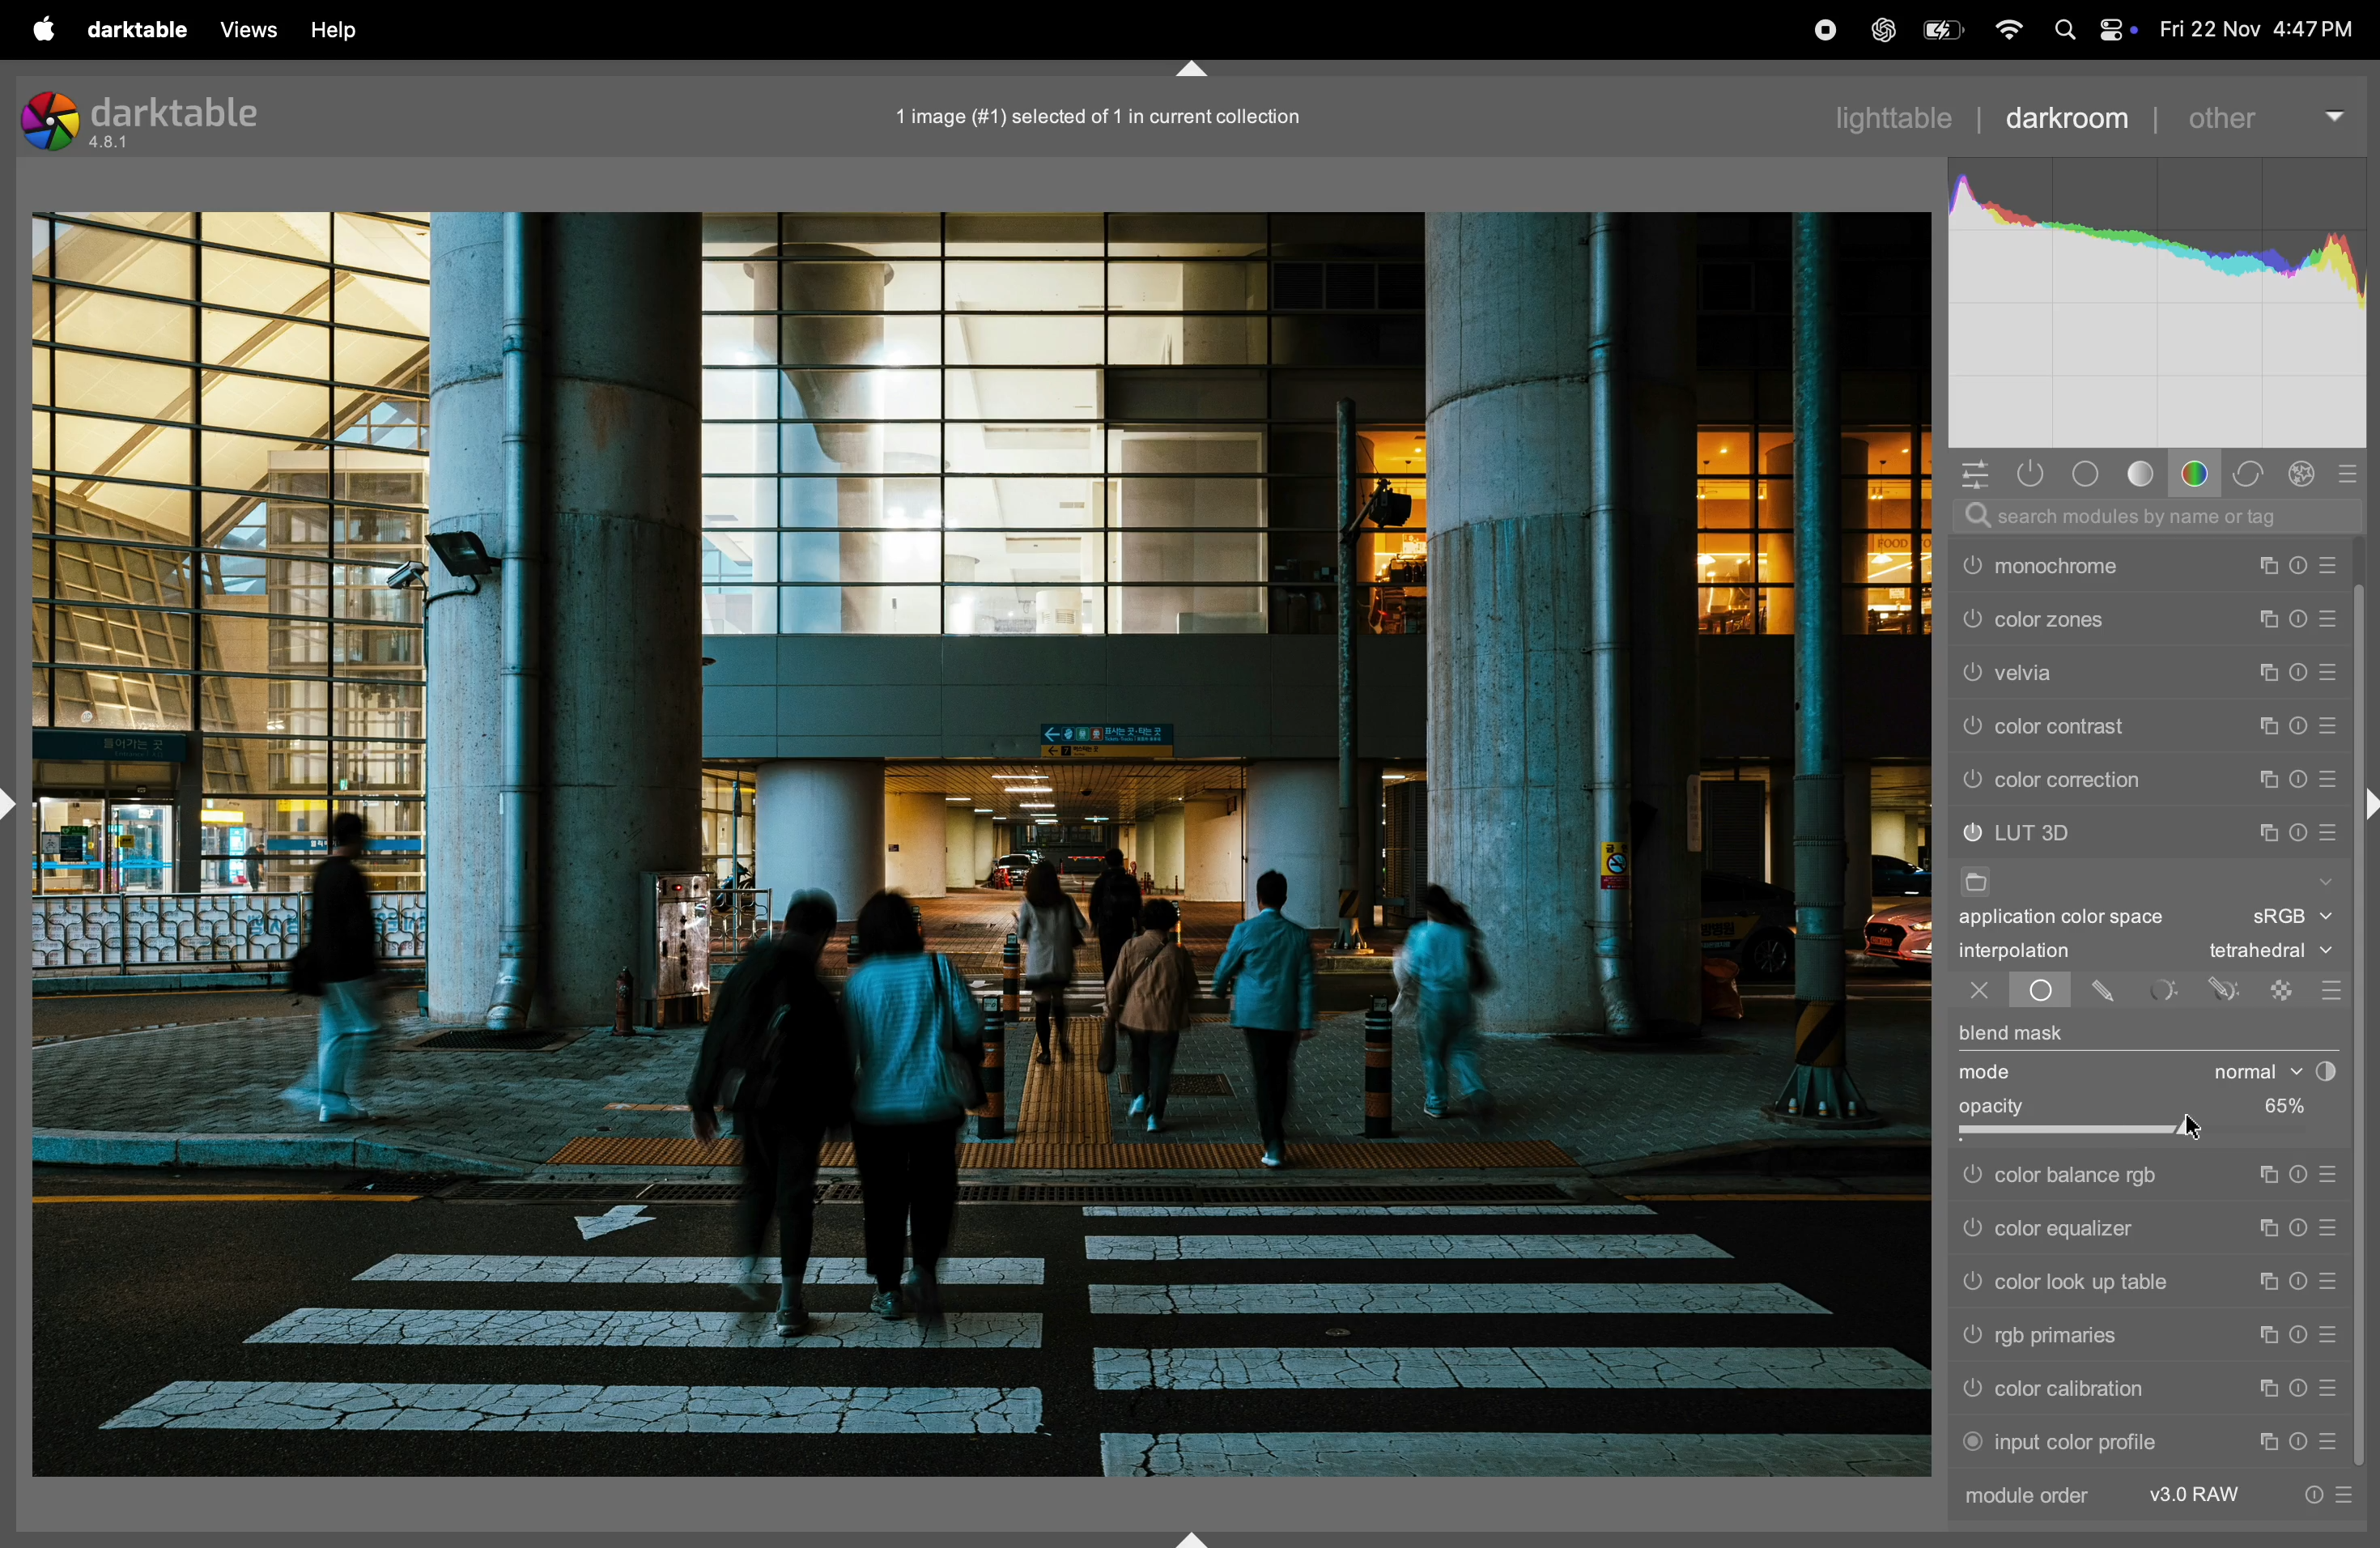  Describe the element at coordinates (2162, 517) in the screenshot. I see `search bar` at that location.